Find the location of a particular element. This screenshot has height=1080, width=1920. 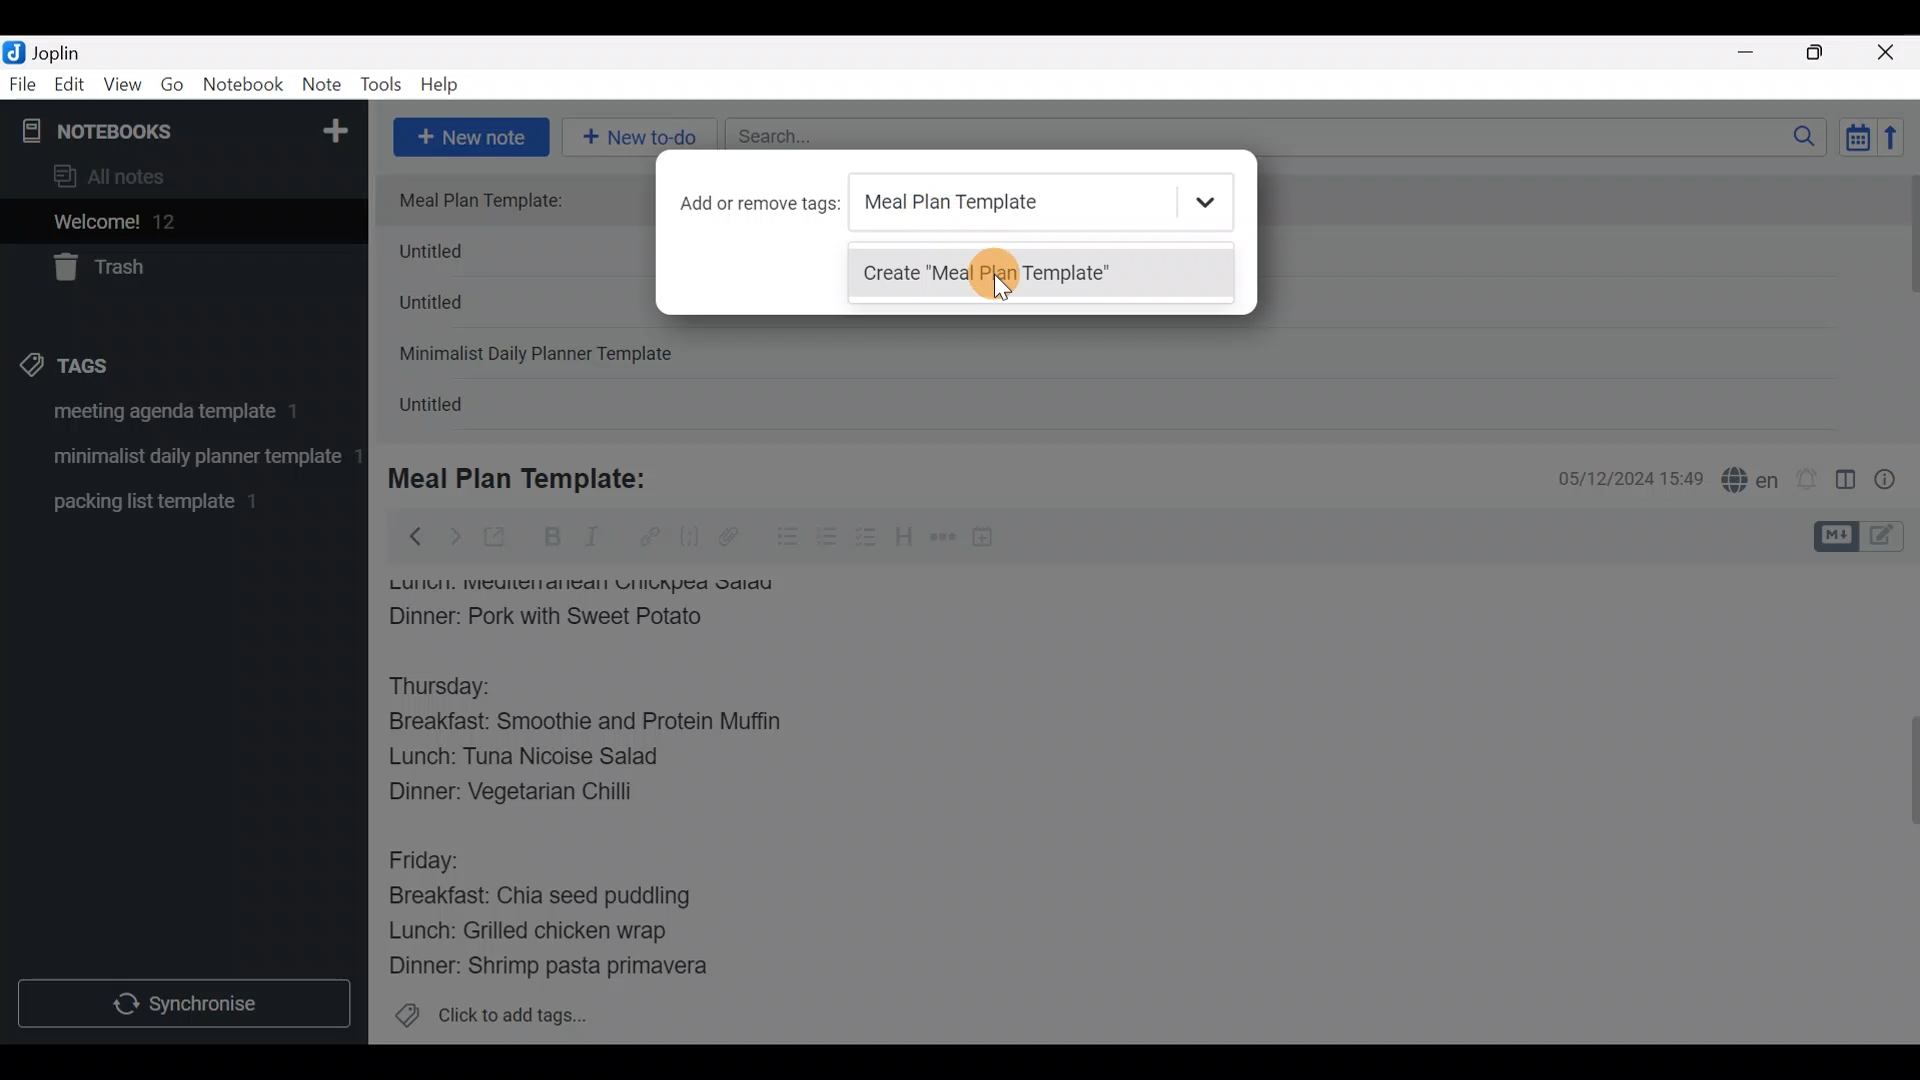

Set alarm is located at coordinates (1808, 481).